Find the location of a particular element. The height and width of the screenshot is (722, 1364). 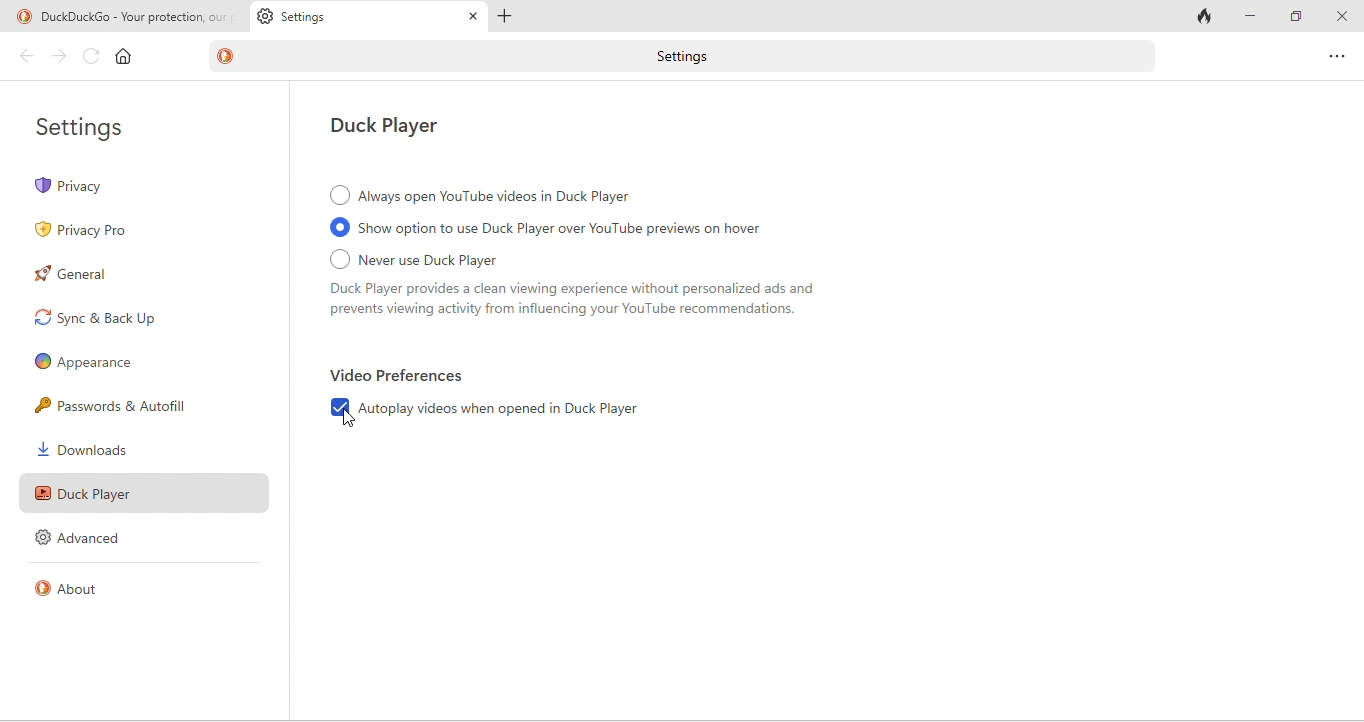

maximize is located at coordinates (1298, 18).